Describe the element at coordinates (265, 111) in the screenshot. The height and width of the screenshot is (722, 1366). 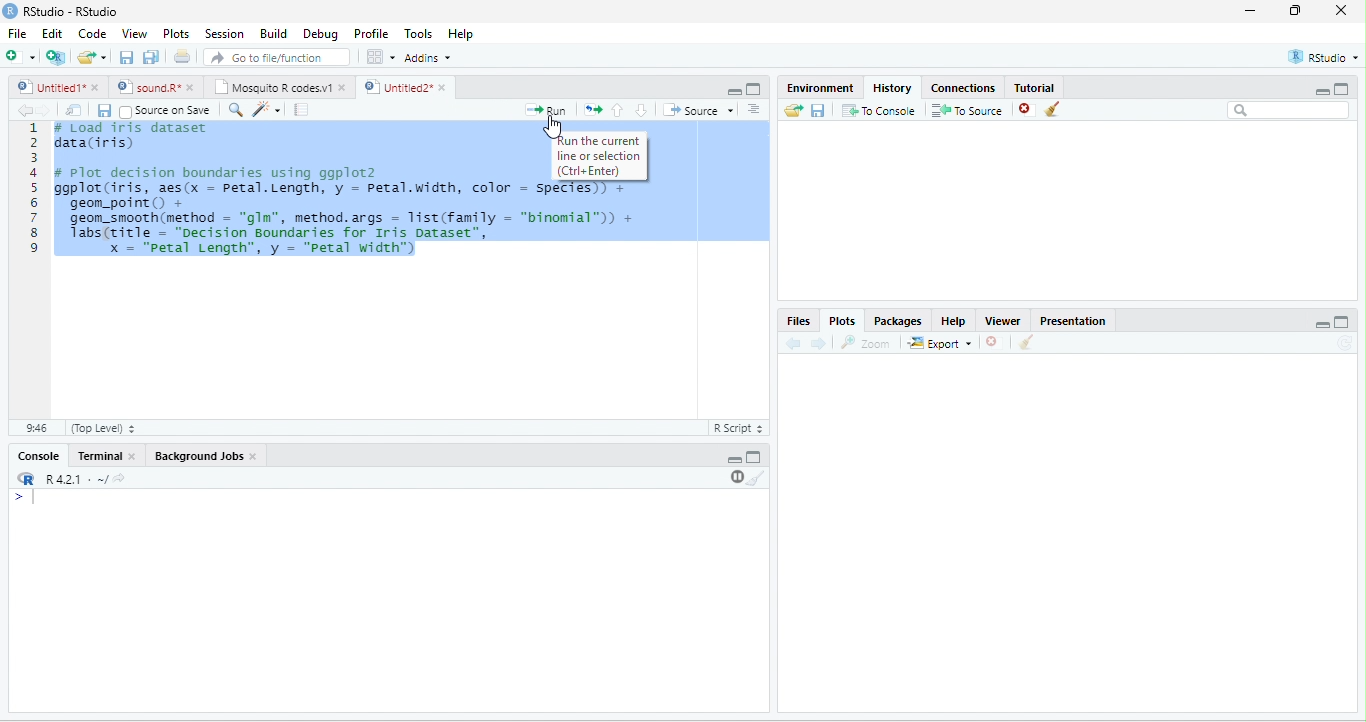
I see `tools` at that location.